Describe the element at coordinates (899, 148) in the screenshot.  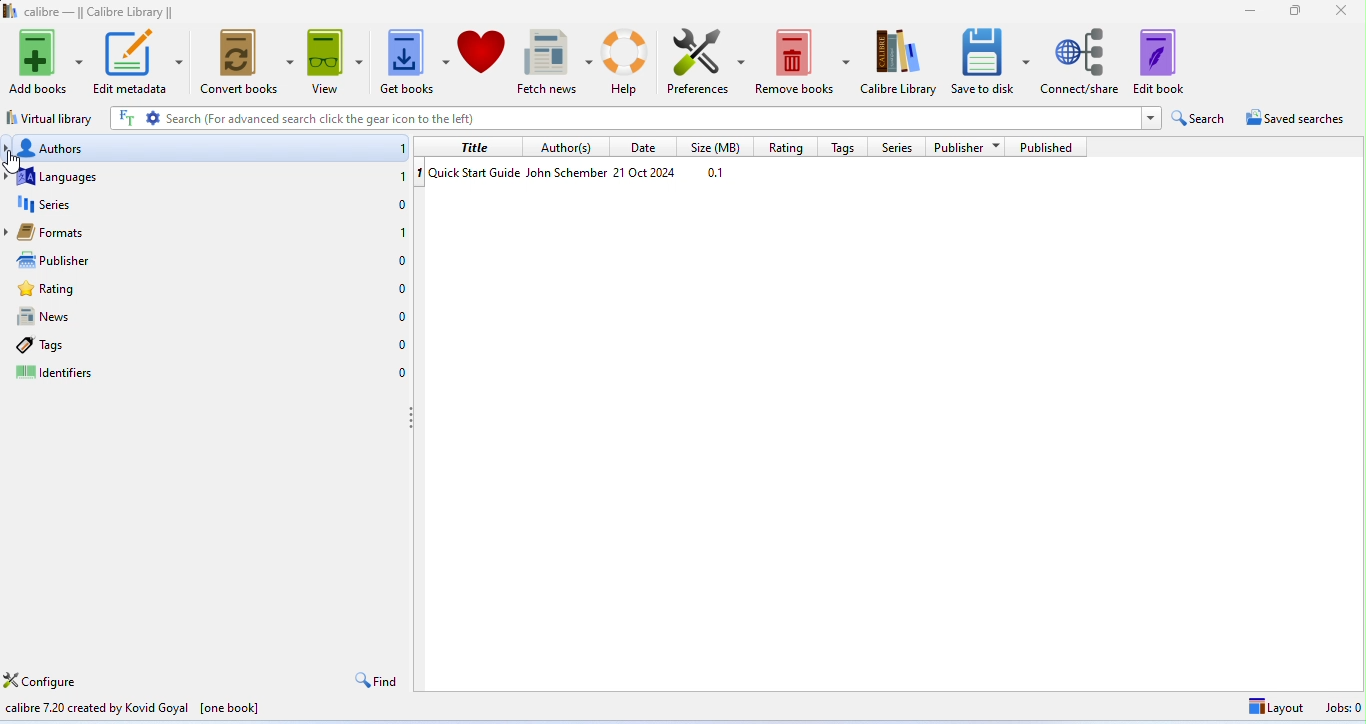
I see `series` at that location.